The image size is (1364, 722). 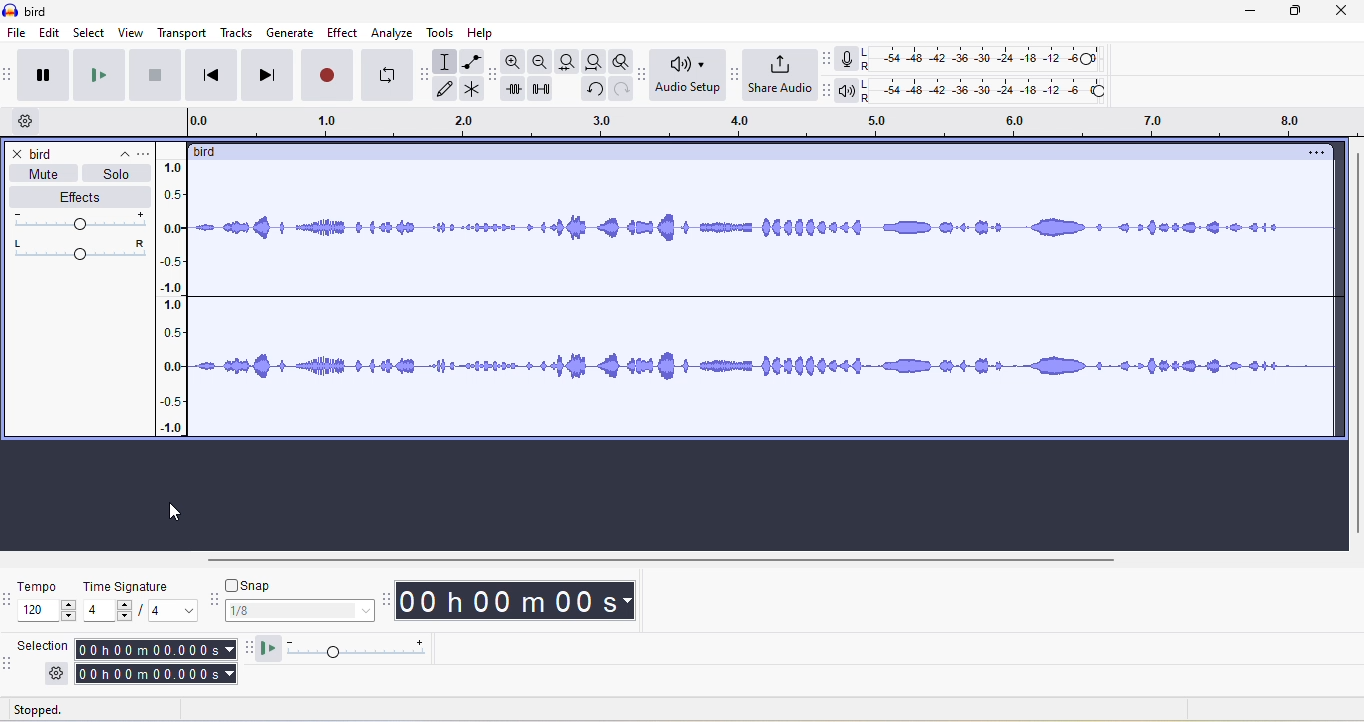 What do you see at coordinates (1347, 14) in the screenshot?
I see `close` at bounding box center [1347, 14].